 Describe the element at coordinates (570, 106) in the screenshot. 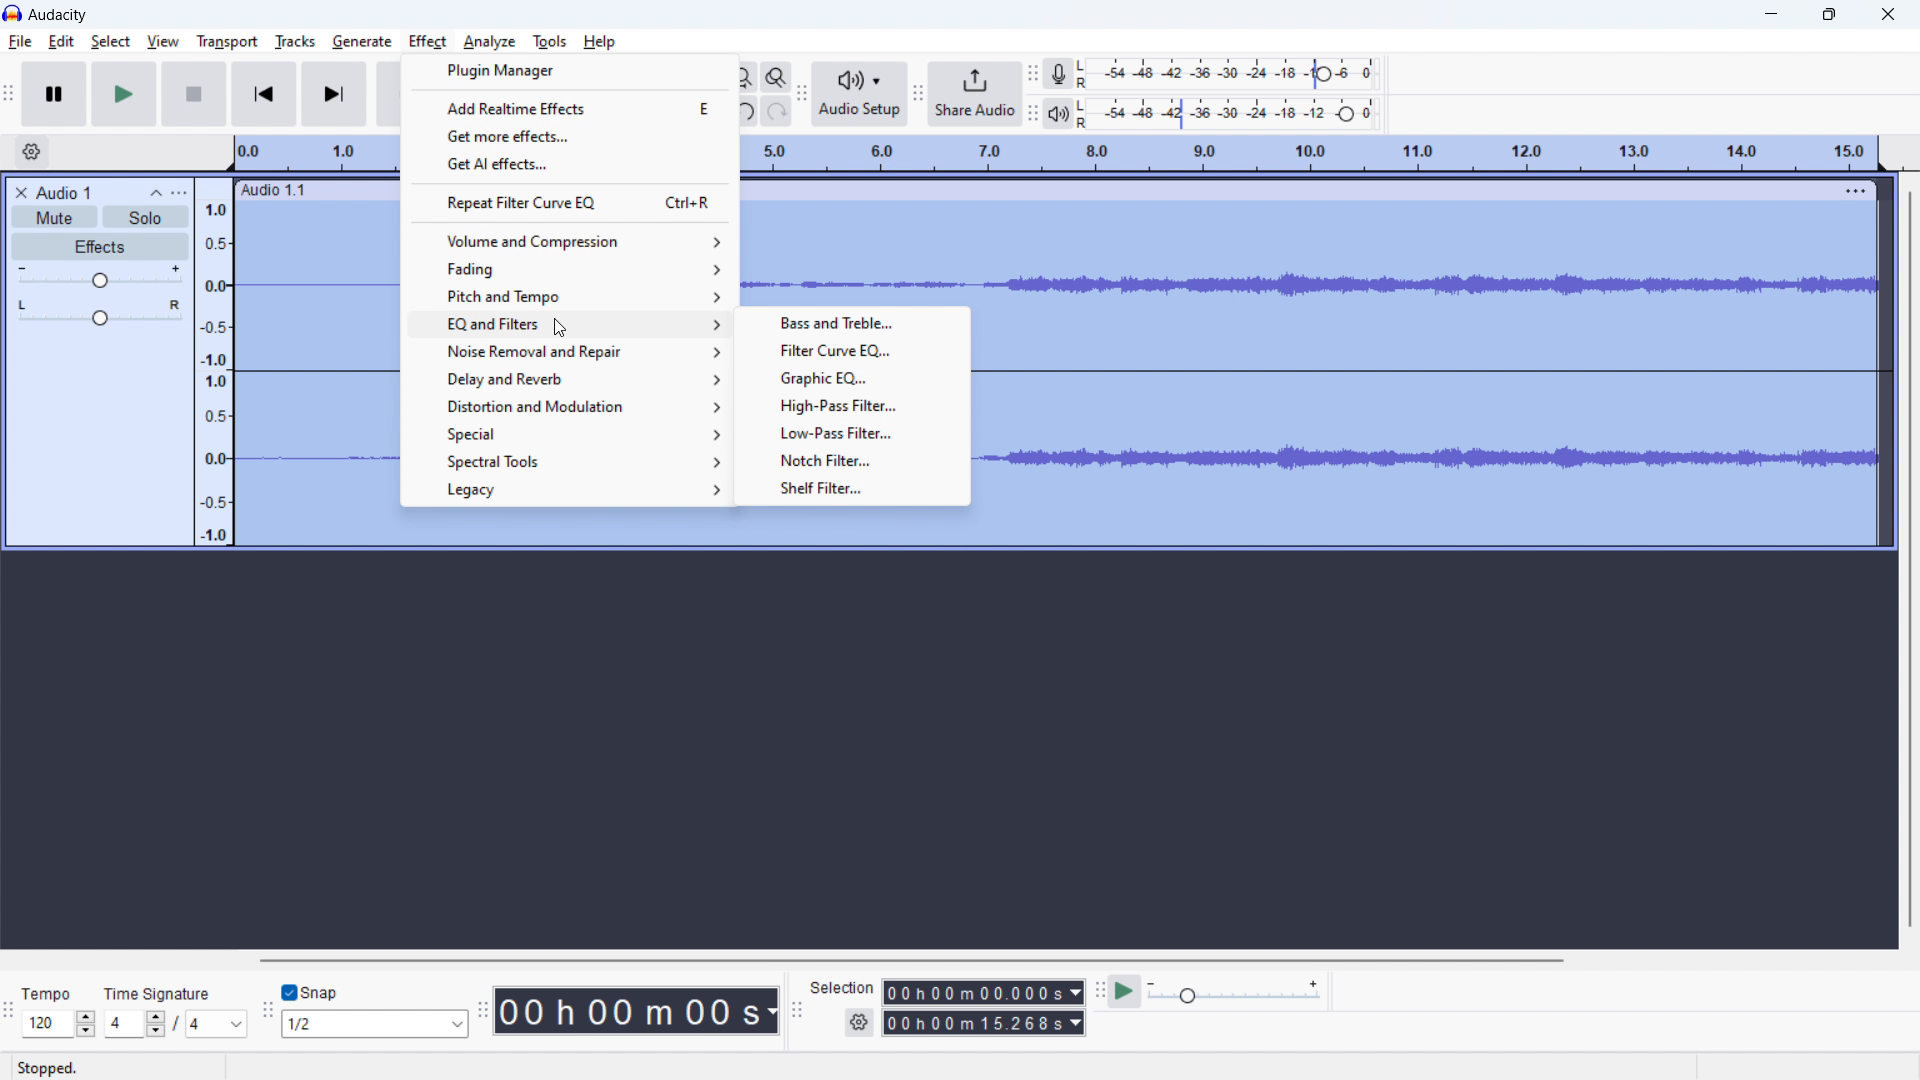

I see `add realtime effects` at that location.